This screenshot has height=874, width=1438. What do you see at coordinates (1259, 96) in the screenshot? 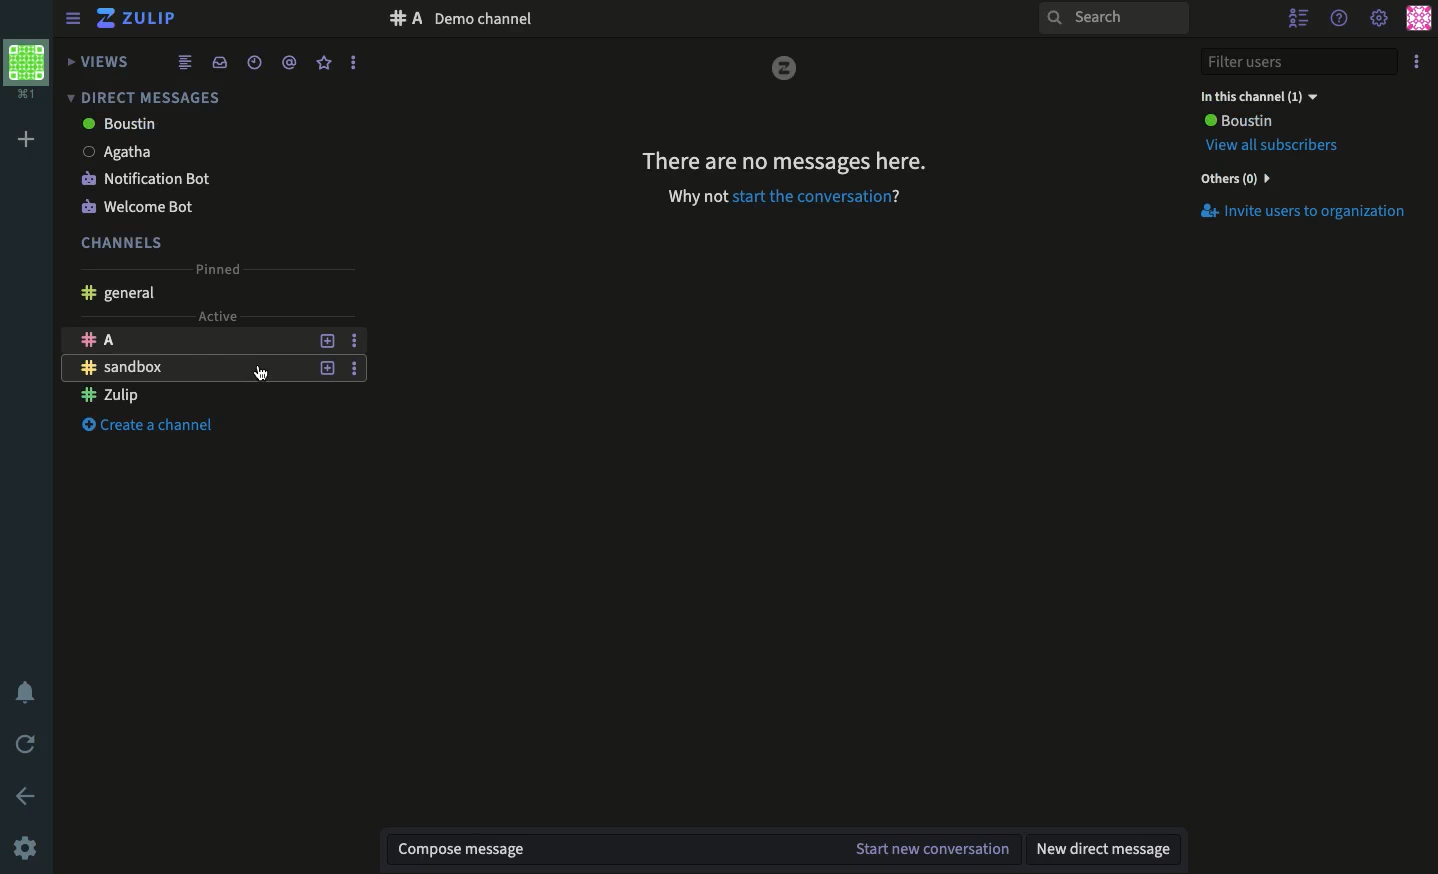
I see `In this channel` at bounding box center [1259, 96].